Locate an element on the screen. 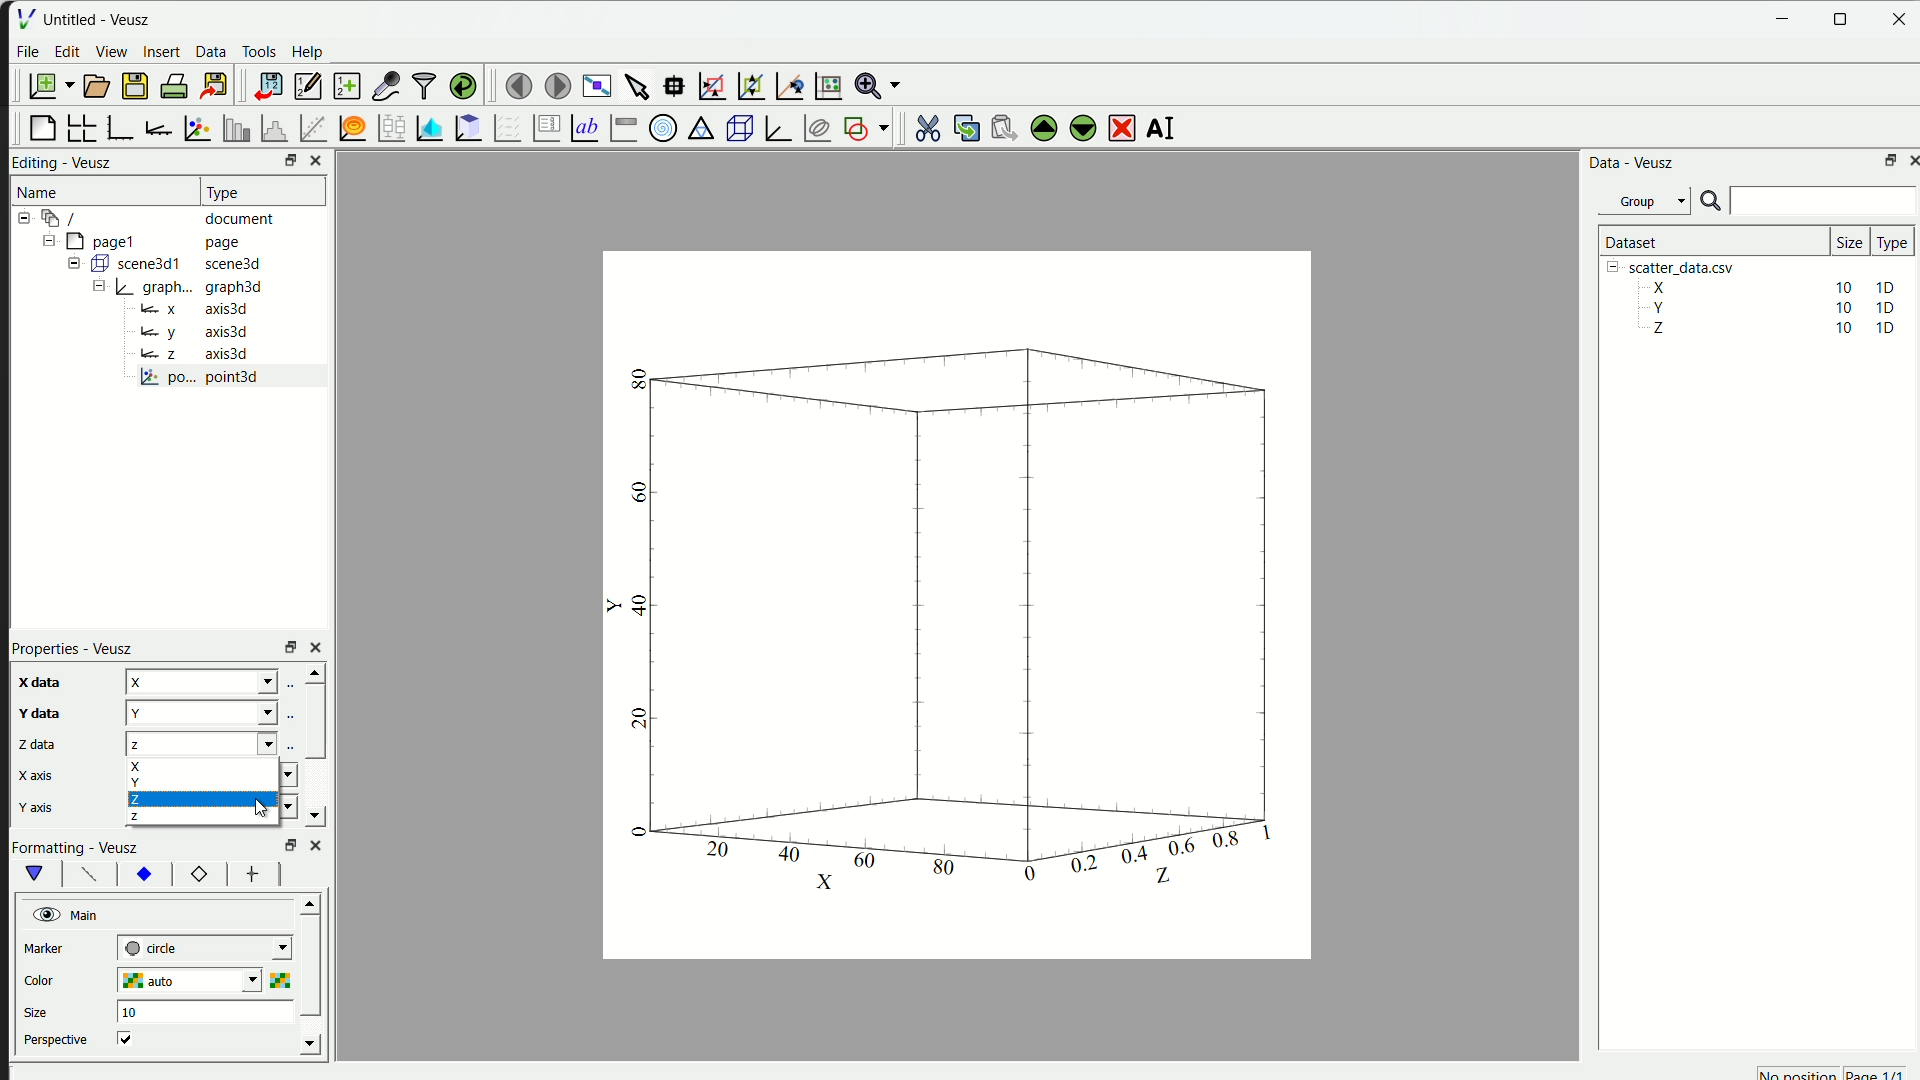  open a document is located at coordinates (95, 85).